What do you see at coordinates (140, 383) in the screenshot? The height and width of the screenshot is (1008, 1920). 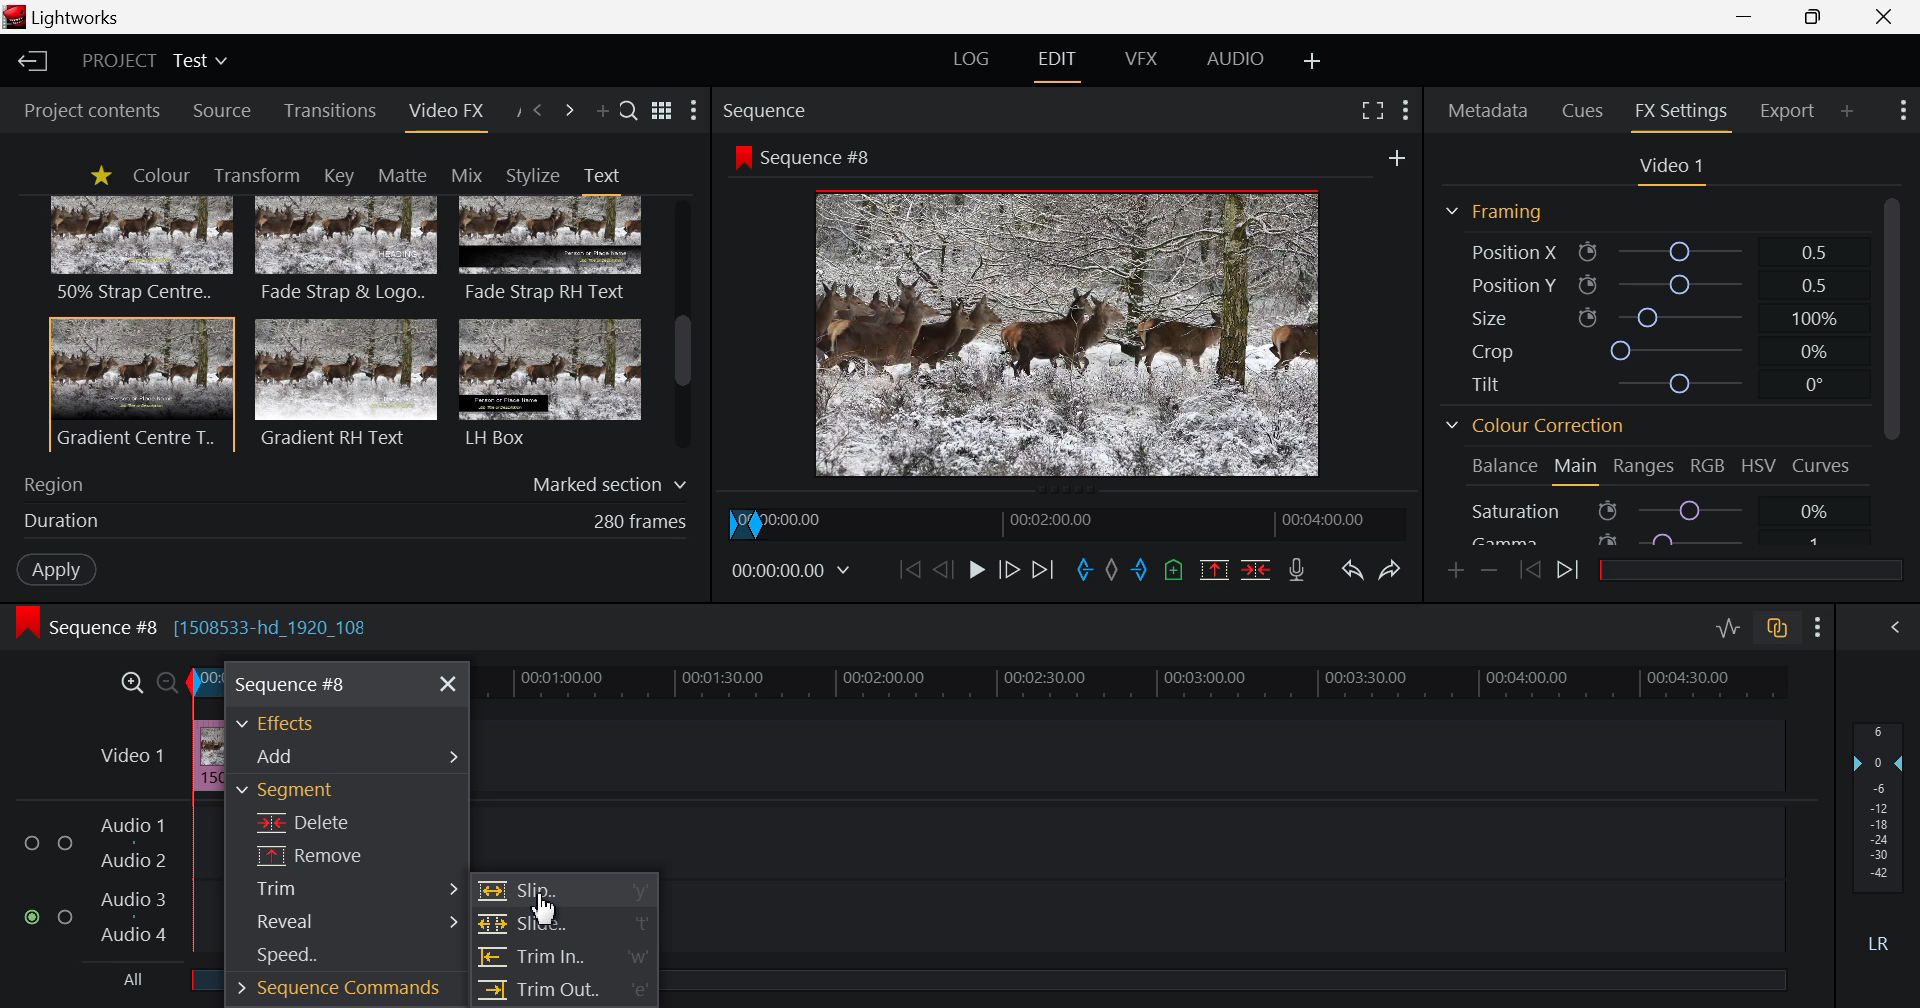 I see `Gradient Centre` at bounding box center [140, 383].